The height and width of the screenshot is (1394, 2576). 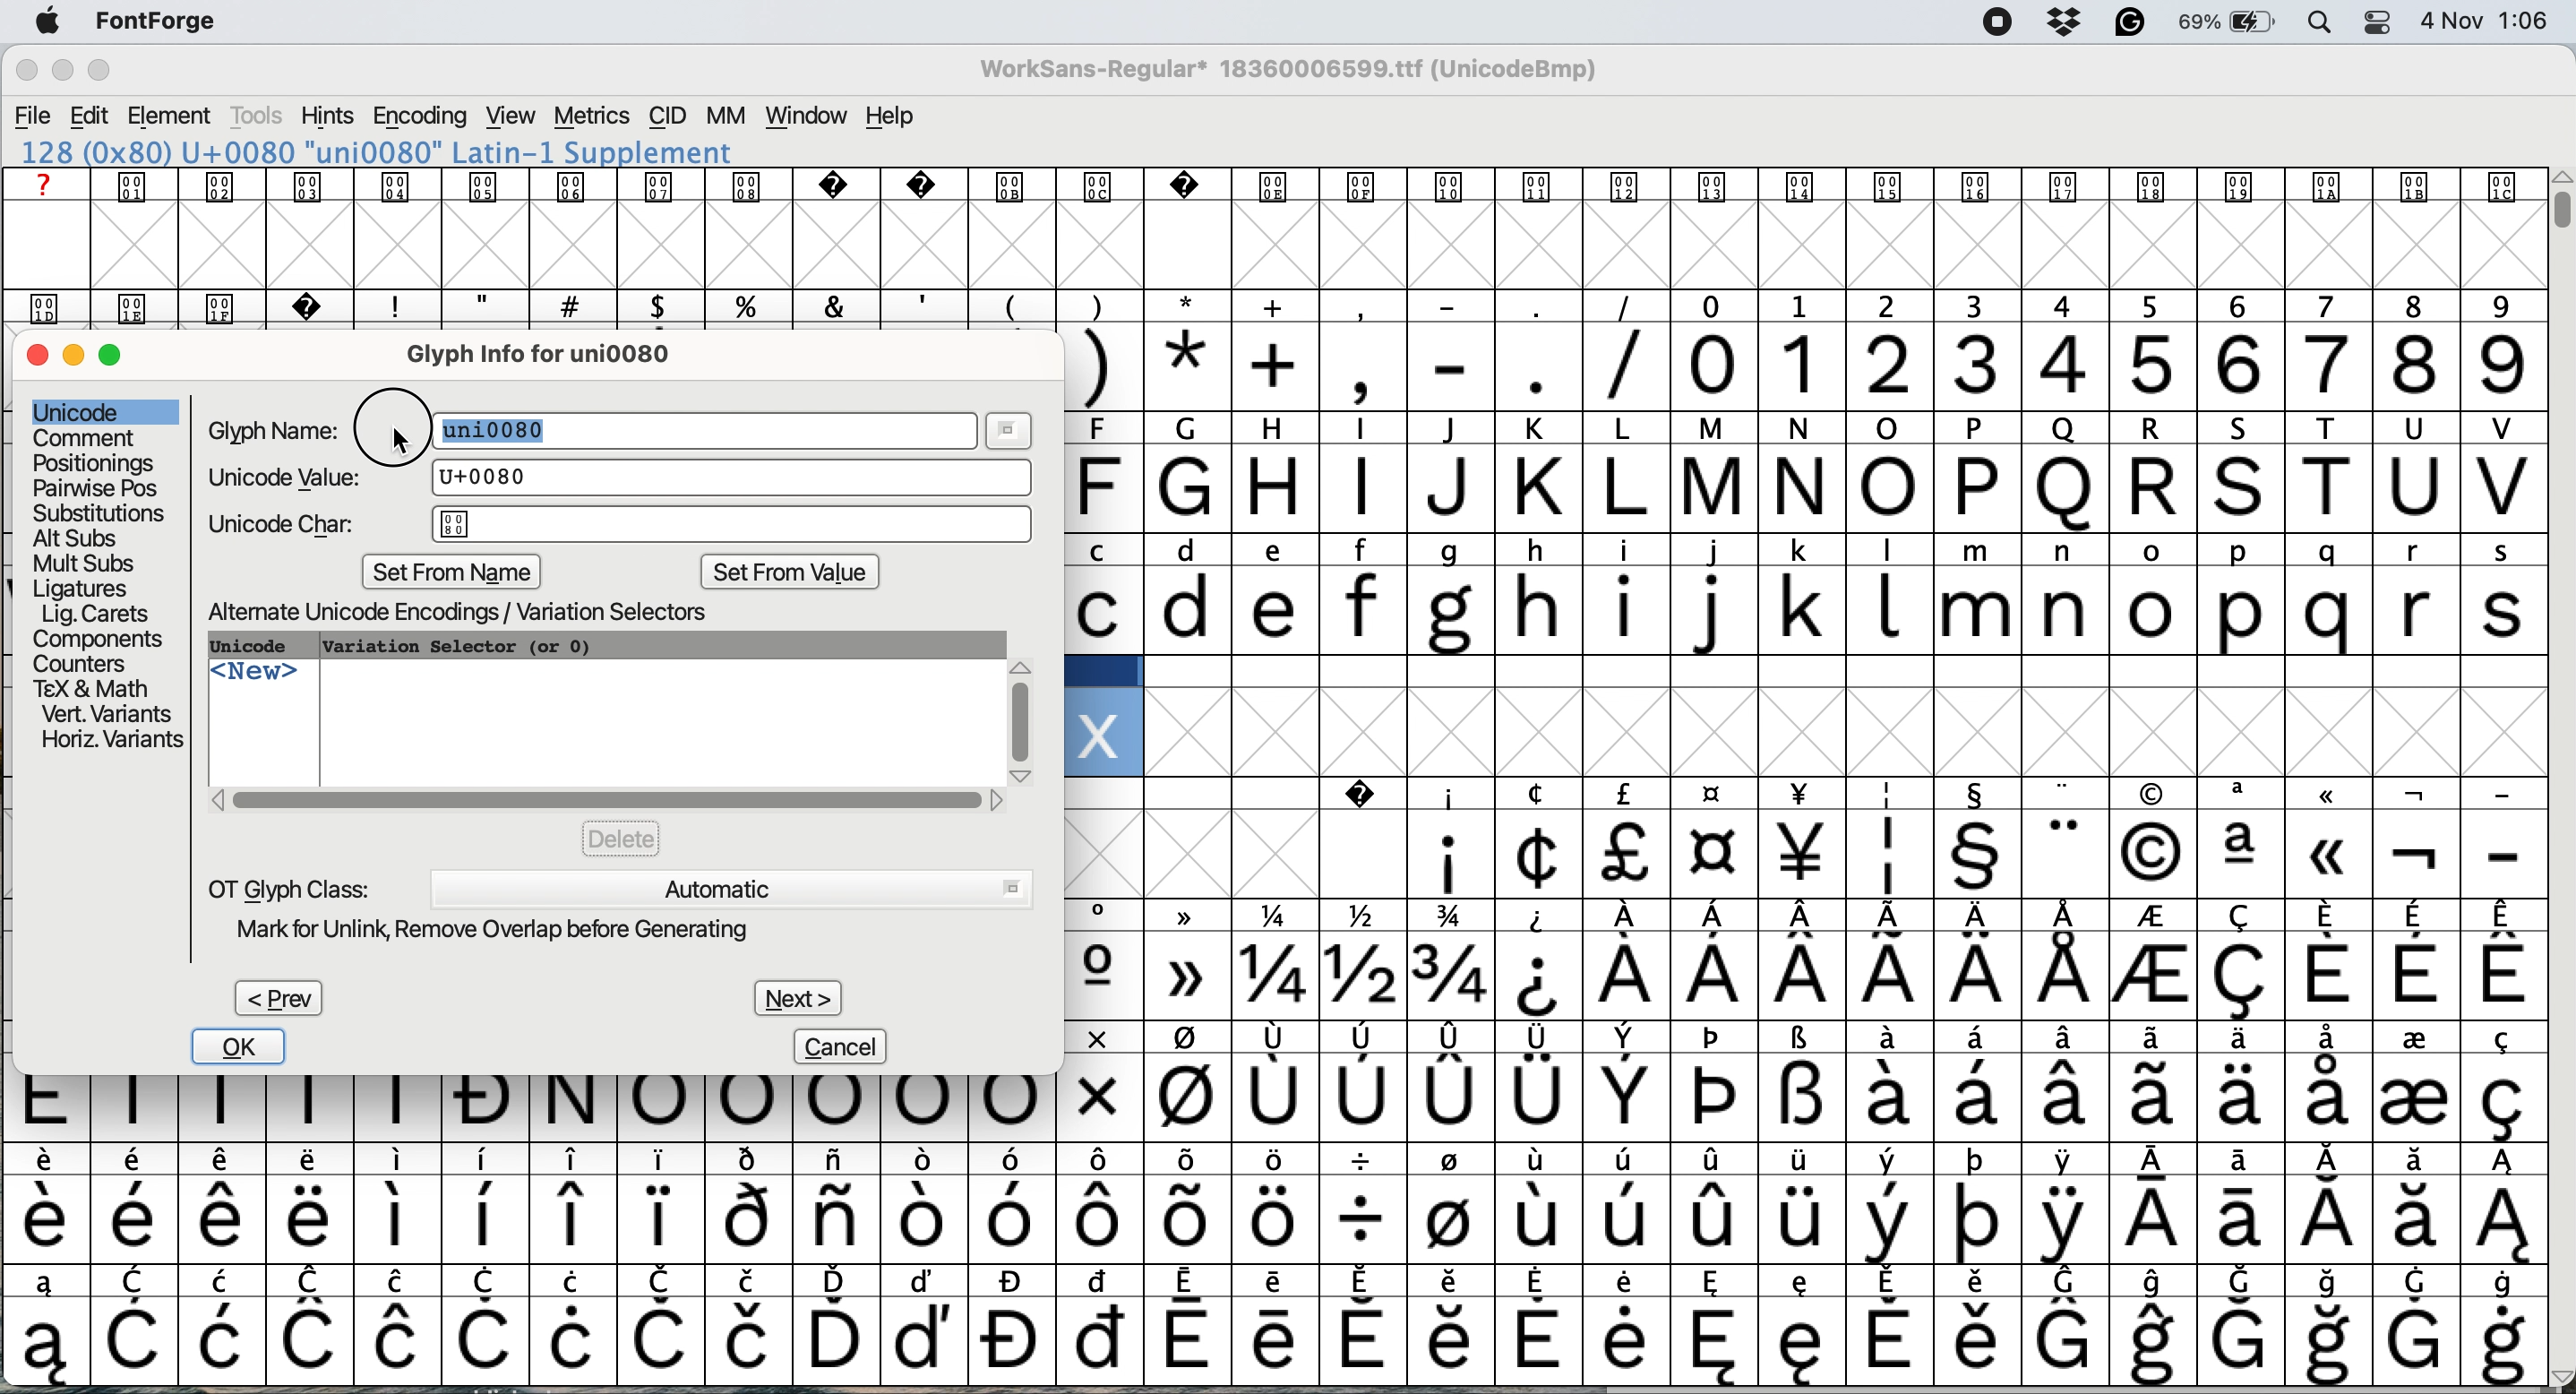 What do you see at coordinates (60, 73) in the screenshot?
I see `minimise` at bounding box center [60, 73].